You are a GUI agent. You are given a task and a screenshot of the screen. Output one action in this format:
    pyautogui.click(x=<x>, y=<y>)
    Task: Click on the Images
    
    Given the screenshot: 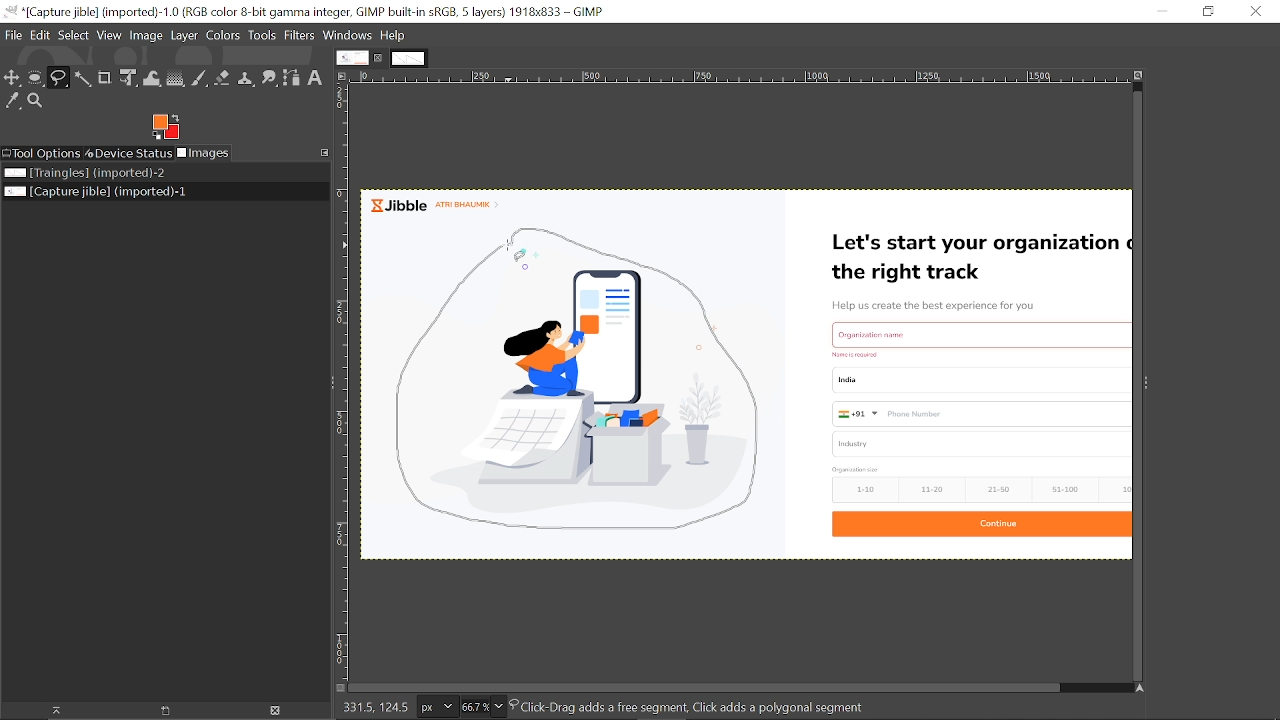 What is the action you would take?
    pyautogui.click(x=203, y=153)
    